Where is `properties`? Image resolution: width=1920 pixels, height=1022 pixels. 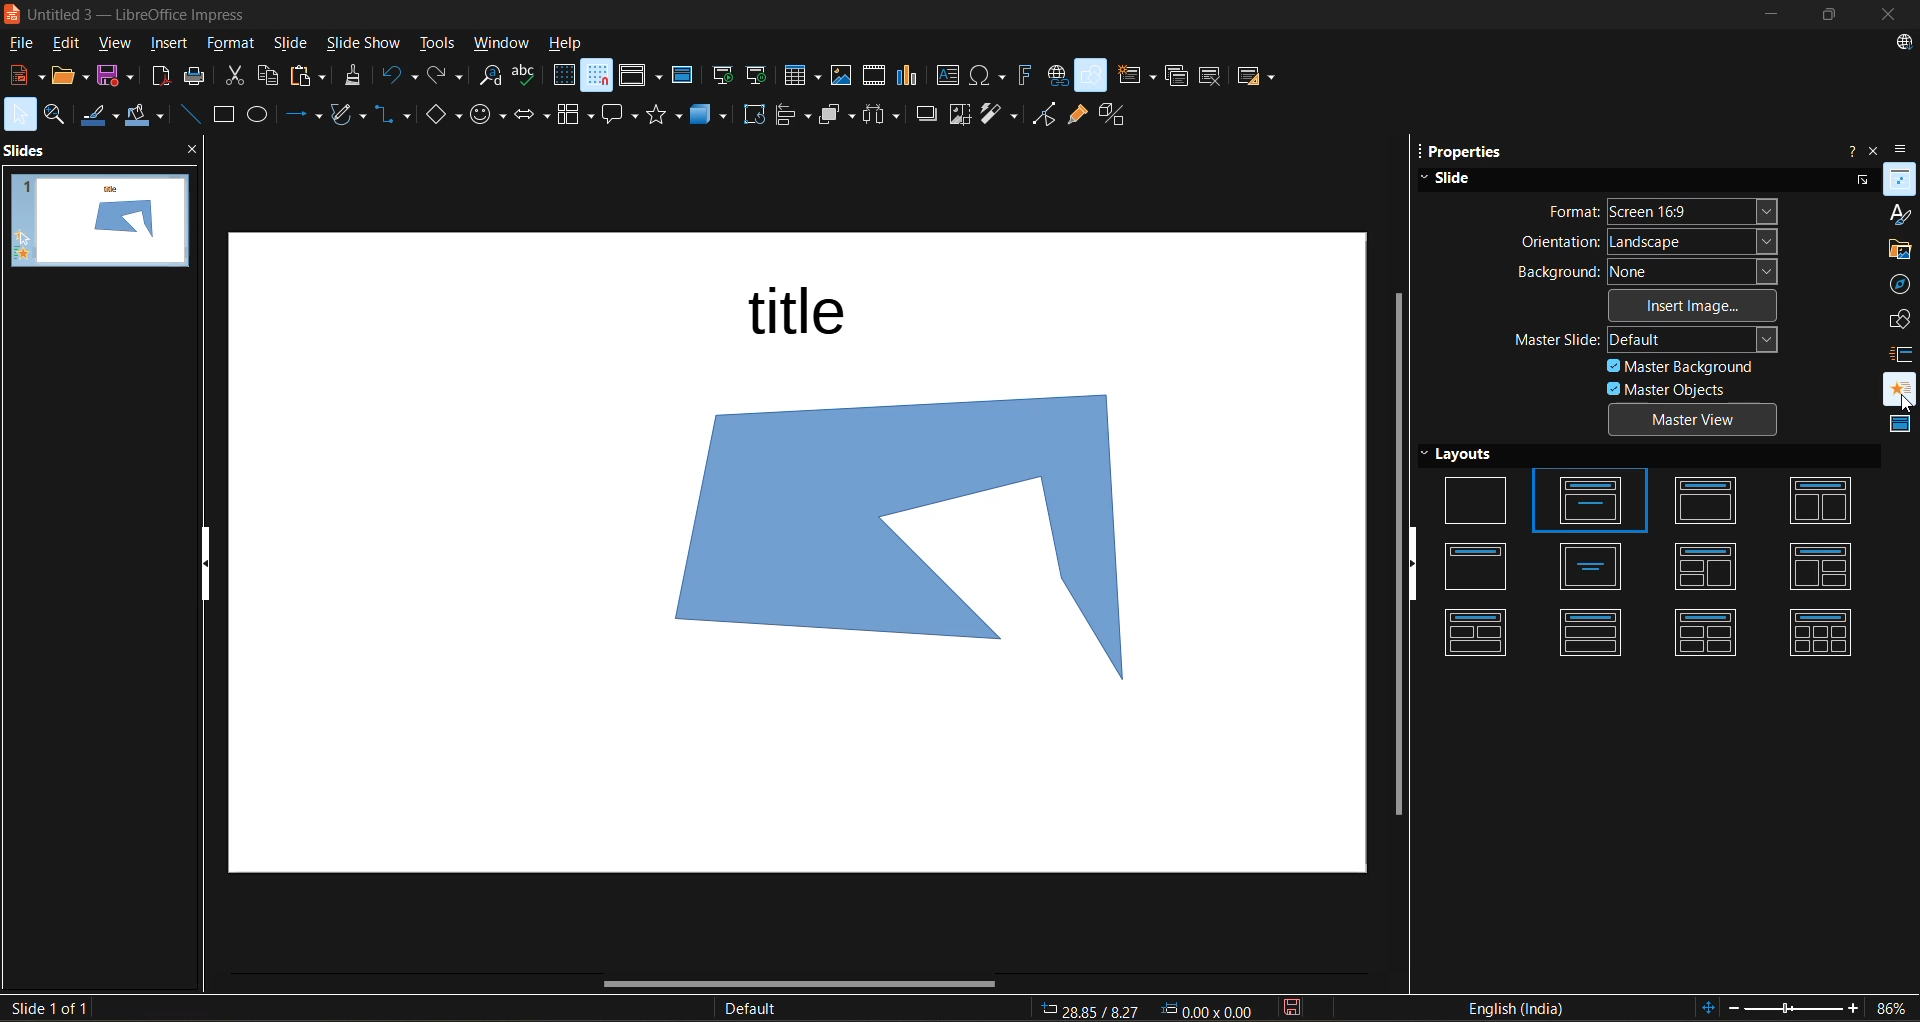 properties is located at coordinates (1898, 178).